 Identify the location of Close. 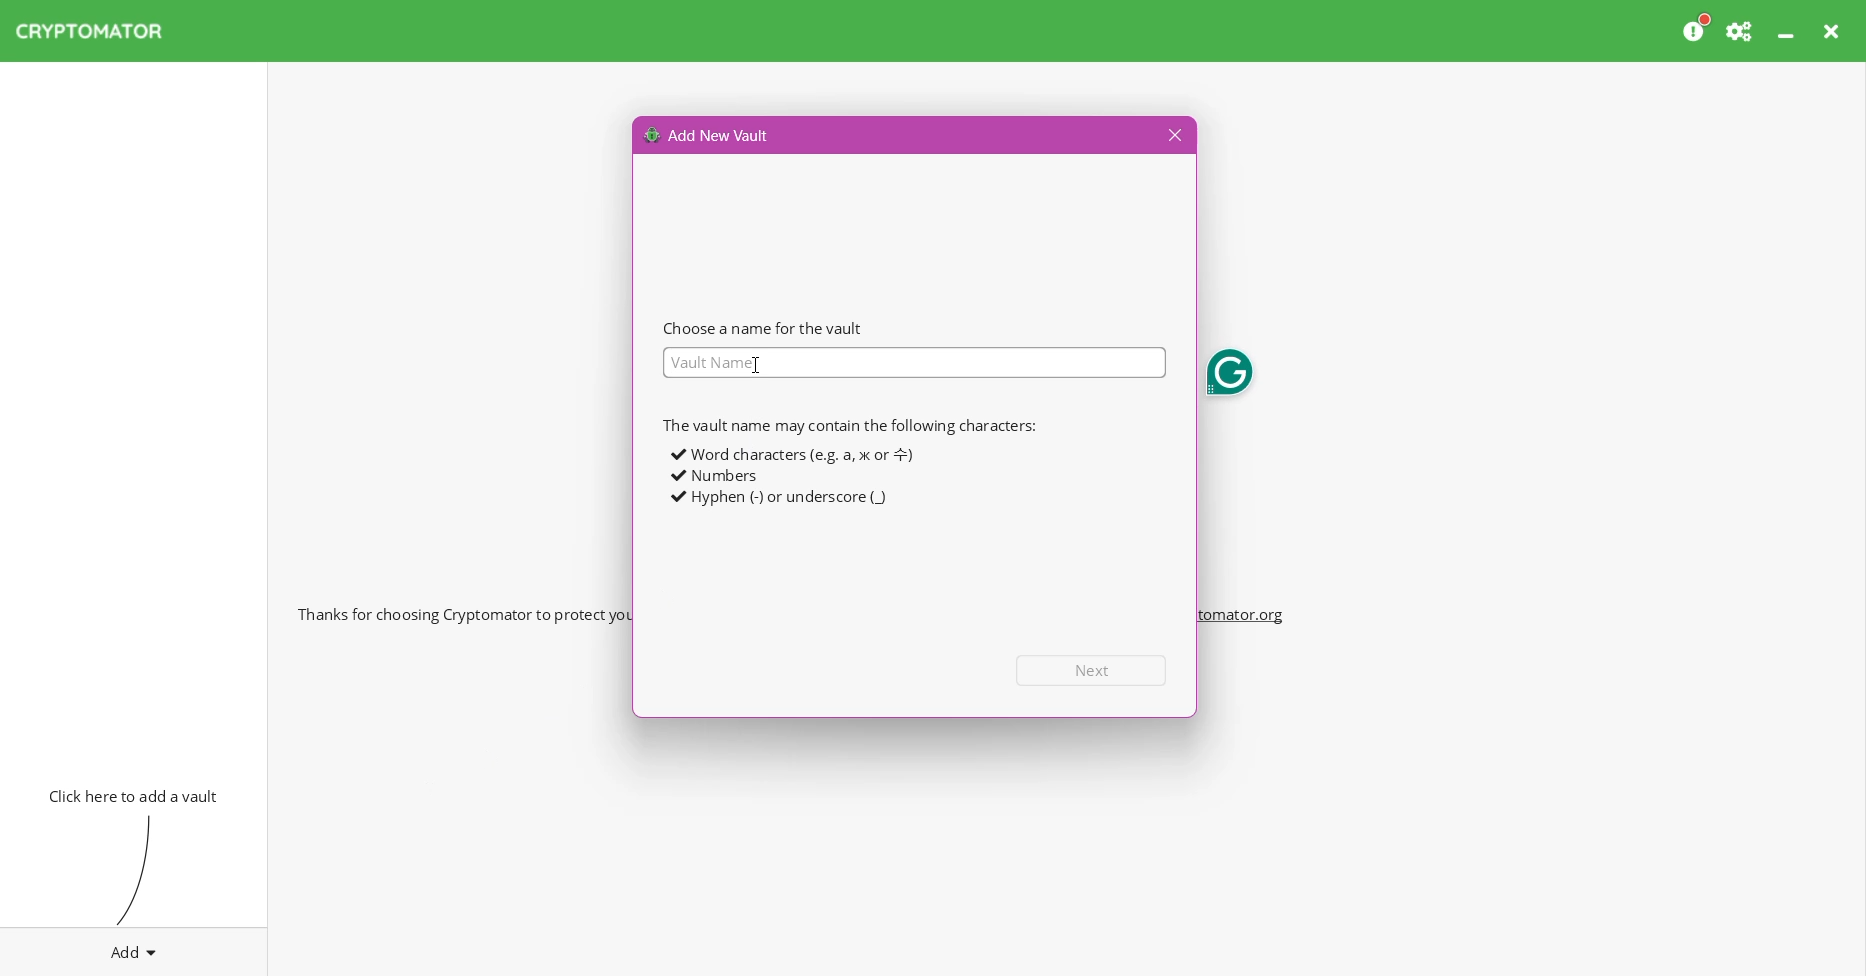
(1172, 136).